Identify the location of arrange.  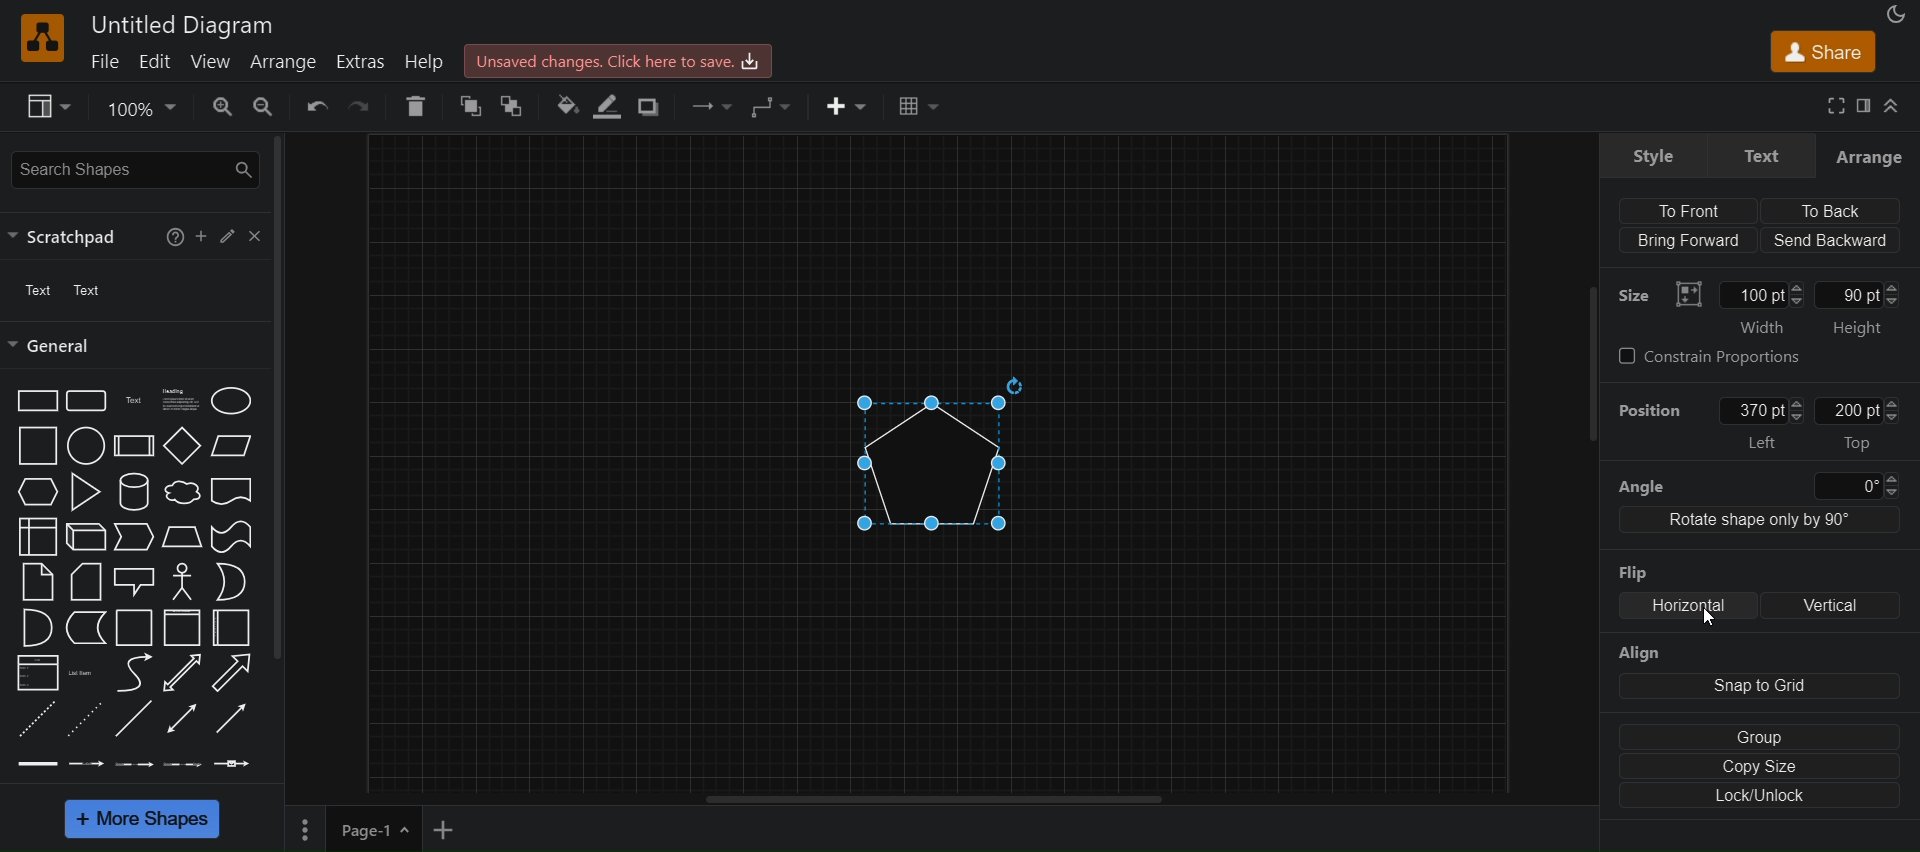
(1869, 156).